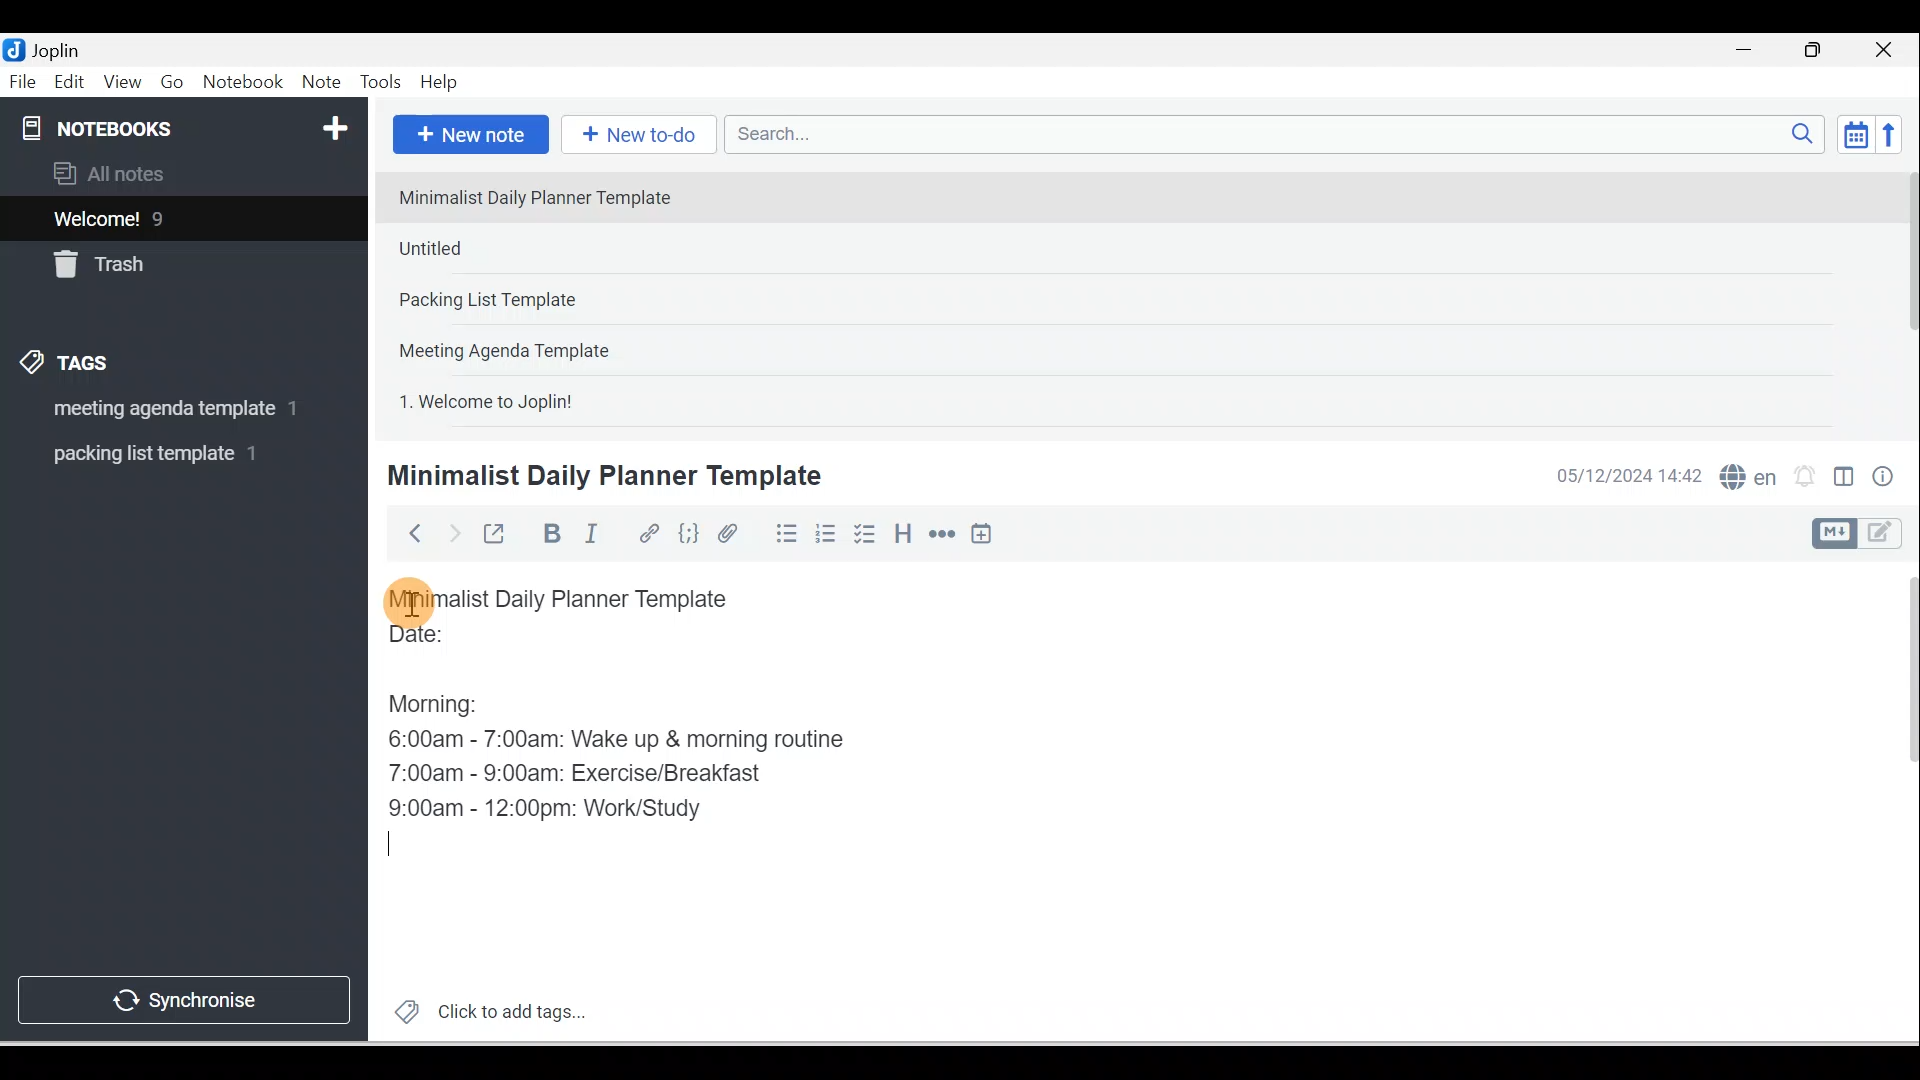  What do you see at coordinates (1904, 296) in the screenshot?
I see `Scroll bar` at bounding box center [1904, 296].